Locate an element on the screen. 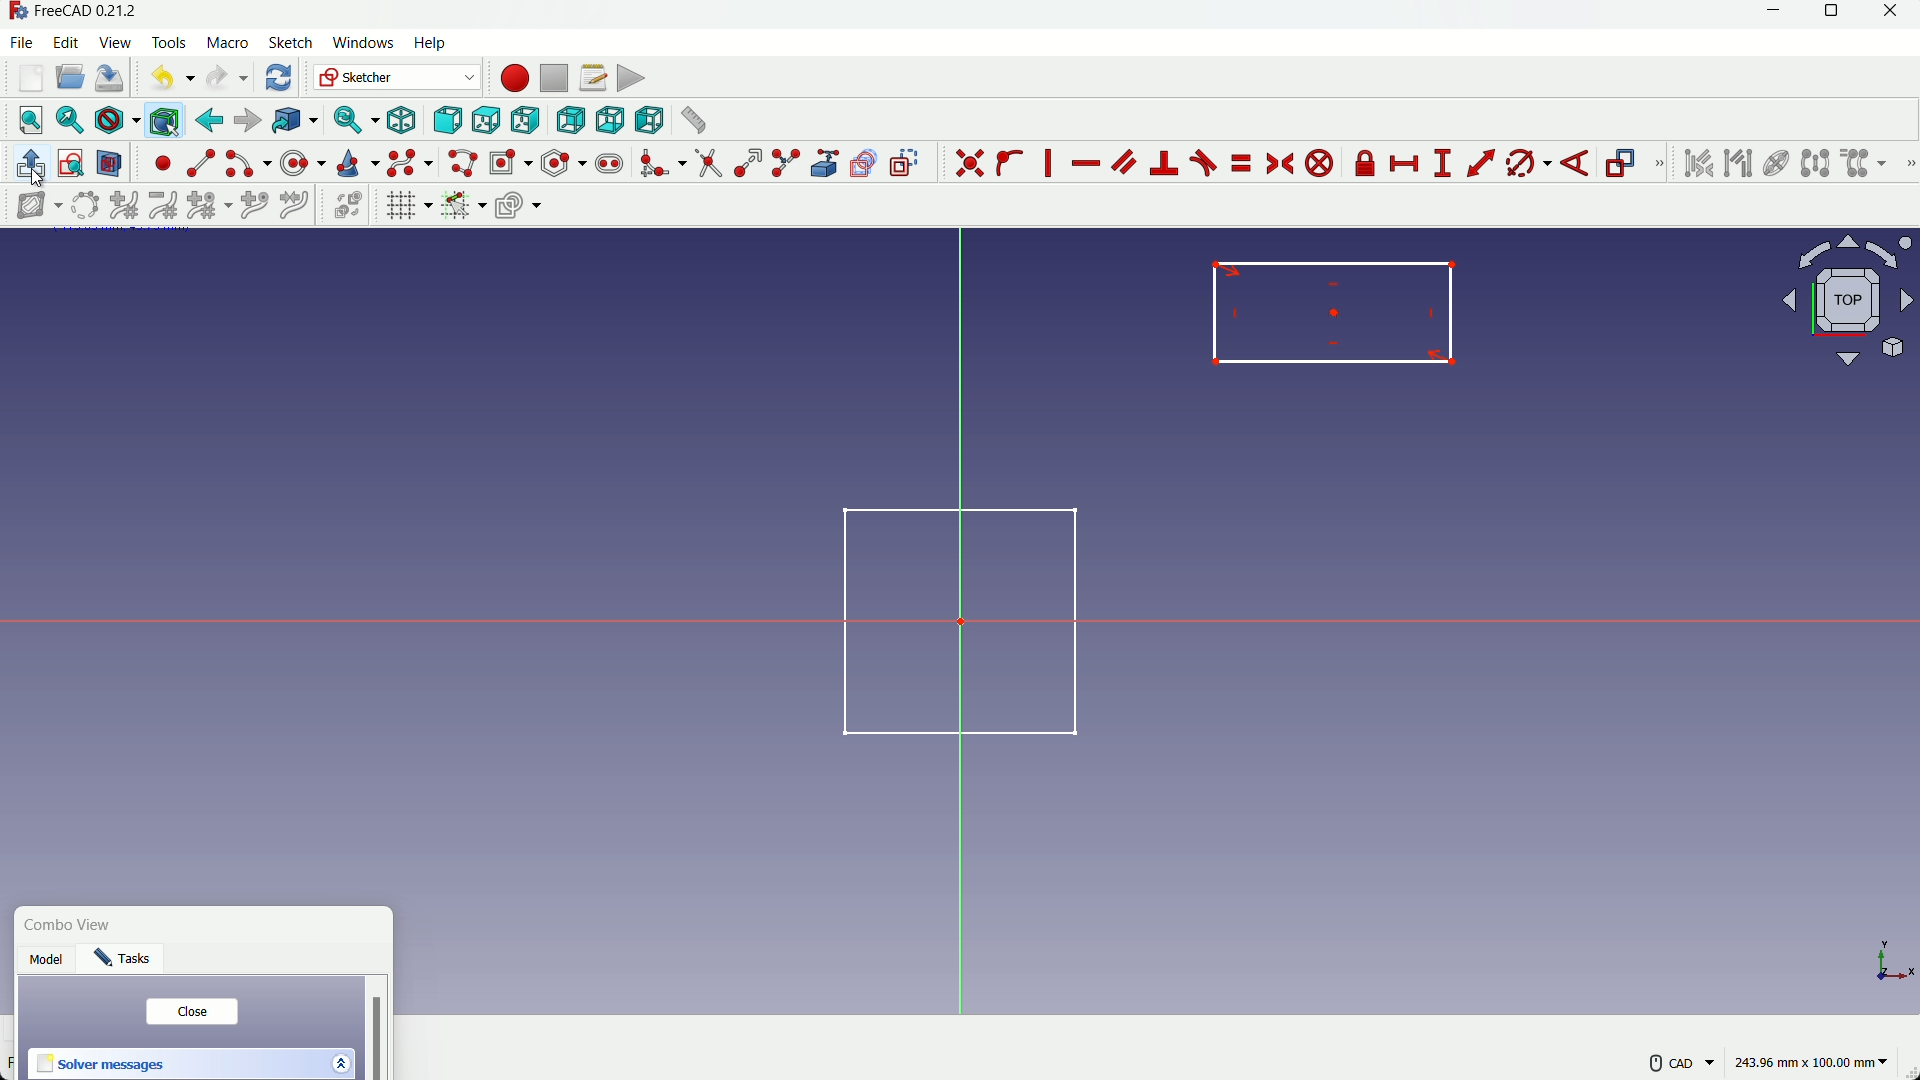 Image resolution: width=1920 pixels, height=1080 pixels. create point is located at coordinates (163, 163).